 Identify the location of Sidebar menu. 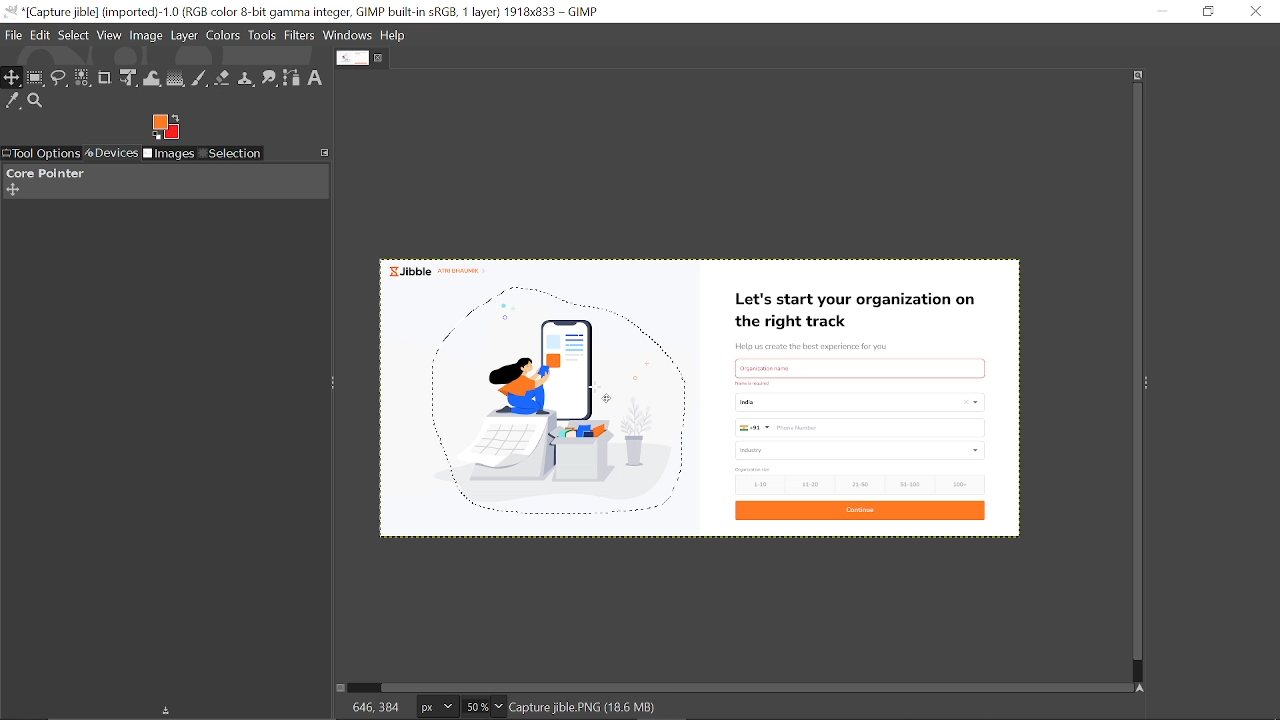
(1151, 381).